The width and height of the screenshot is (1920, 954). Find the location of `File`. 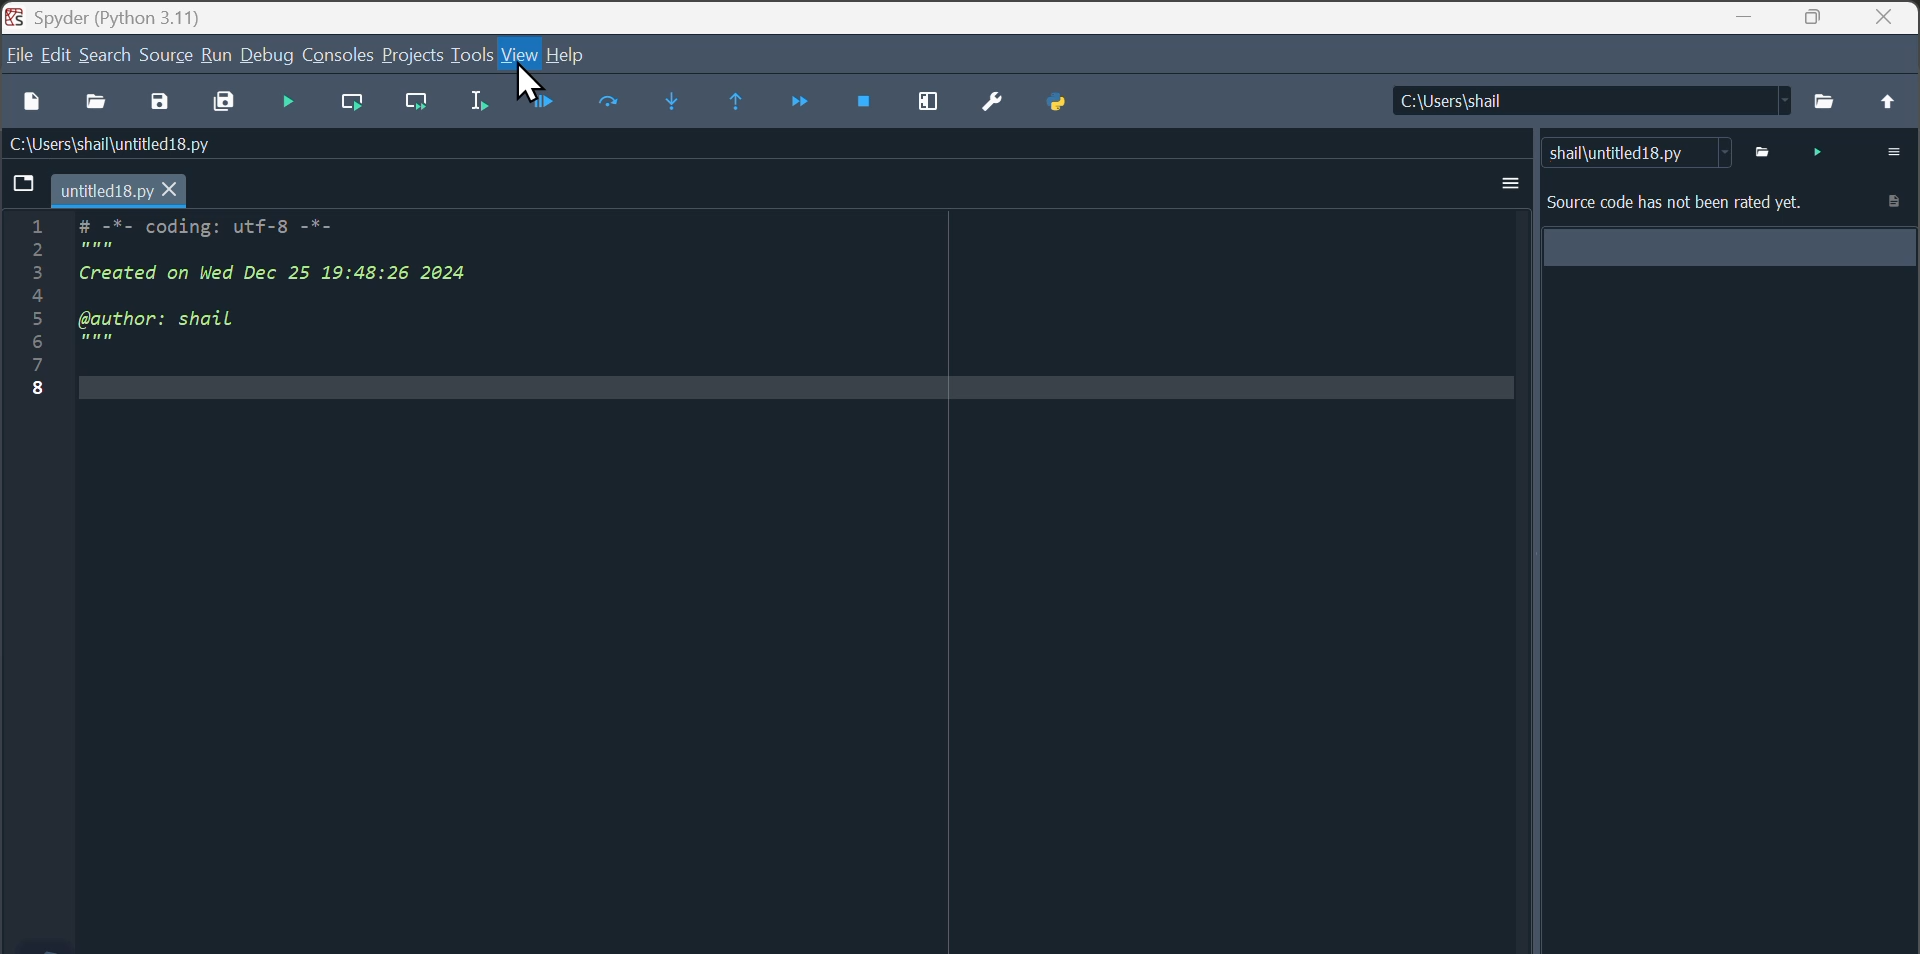

File is located at coordinates (18, 60).